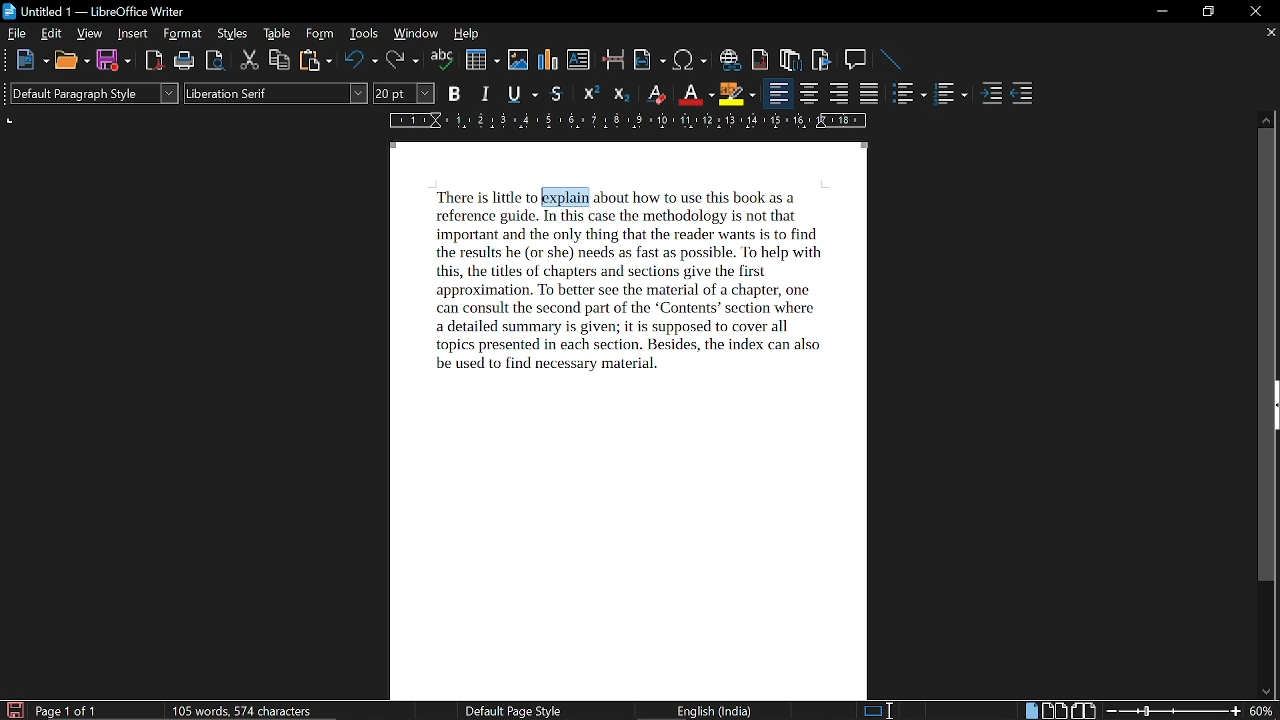 The width and height of the screenshot is (1280, 720). What do you see at coordinates (718, 710) in the screenshot?
I see `English (India)` at bounding box center [718, 710].